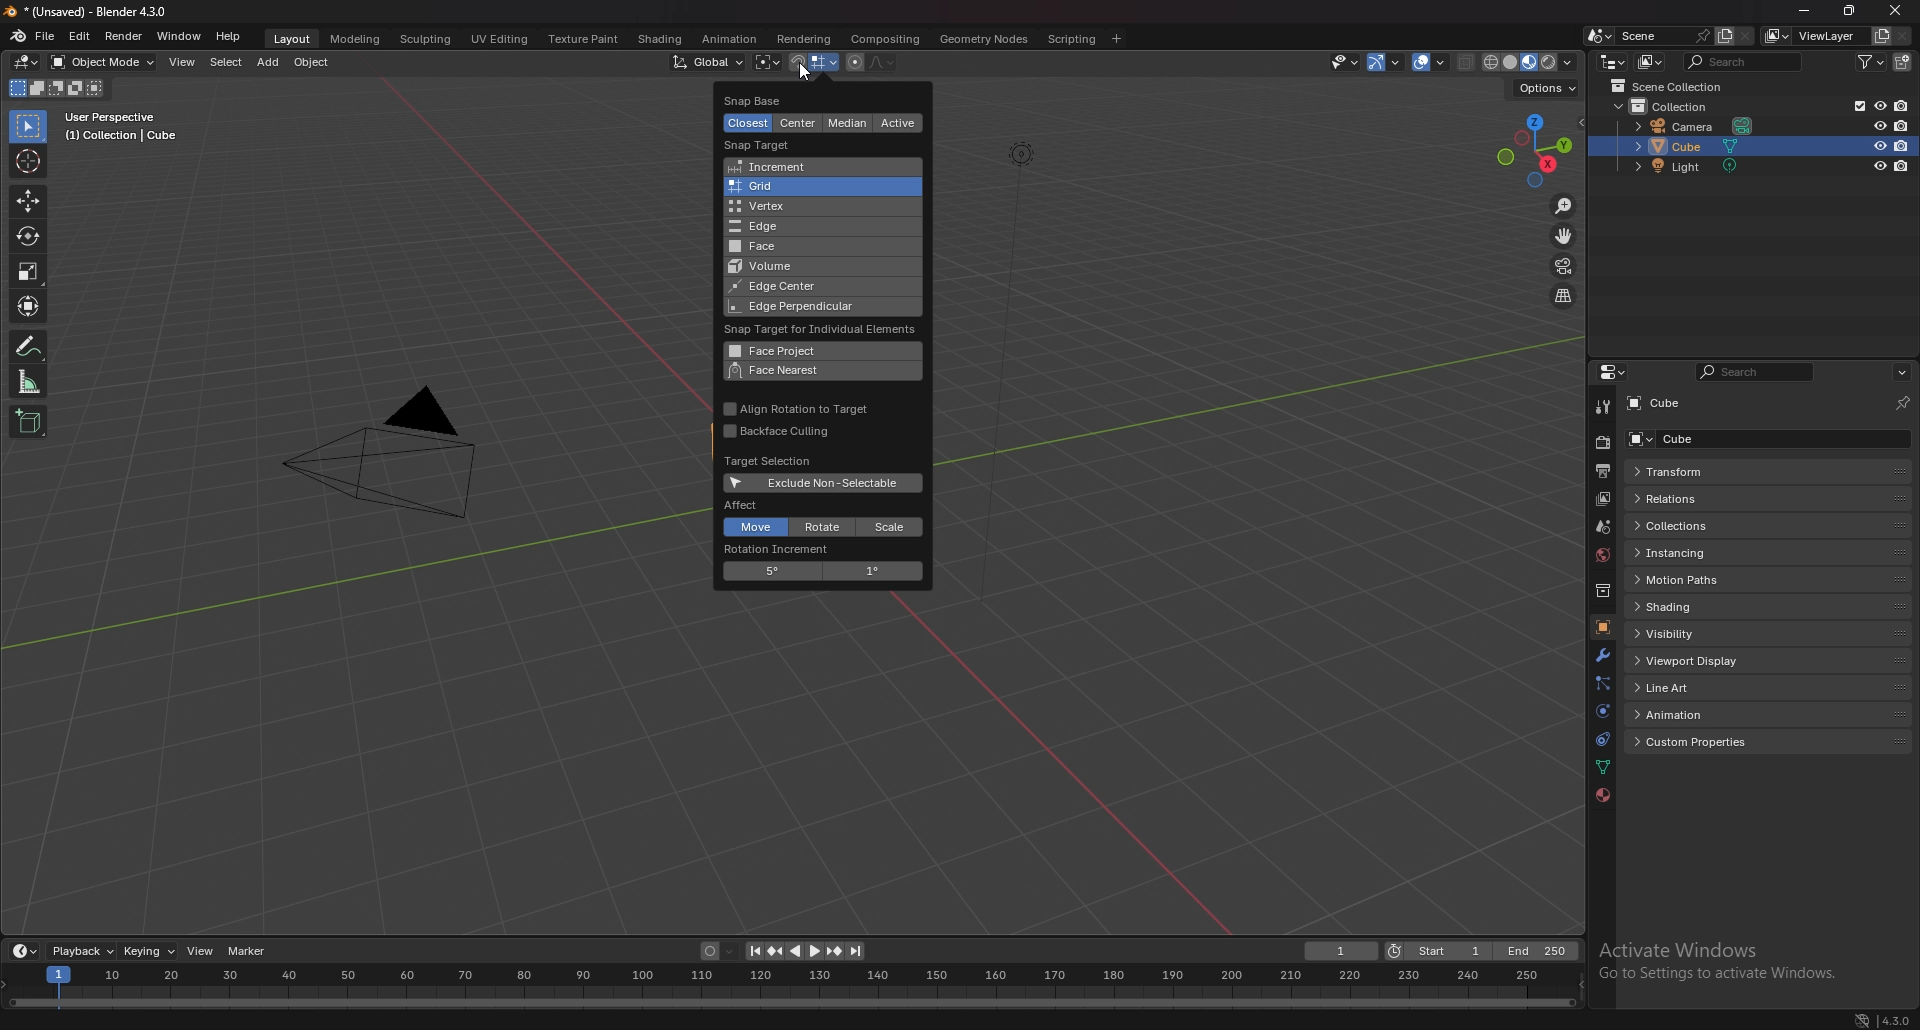 The width and height of the screenshot is (1920, 1030). What do you see at coordinates (1698, 714) in the screenshot?
I see `animation` at bounding box center [1698, 714].